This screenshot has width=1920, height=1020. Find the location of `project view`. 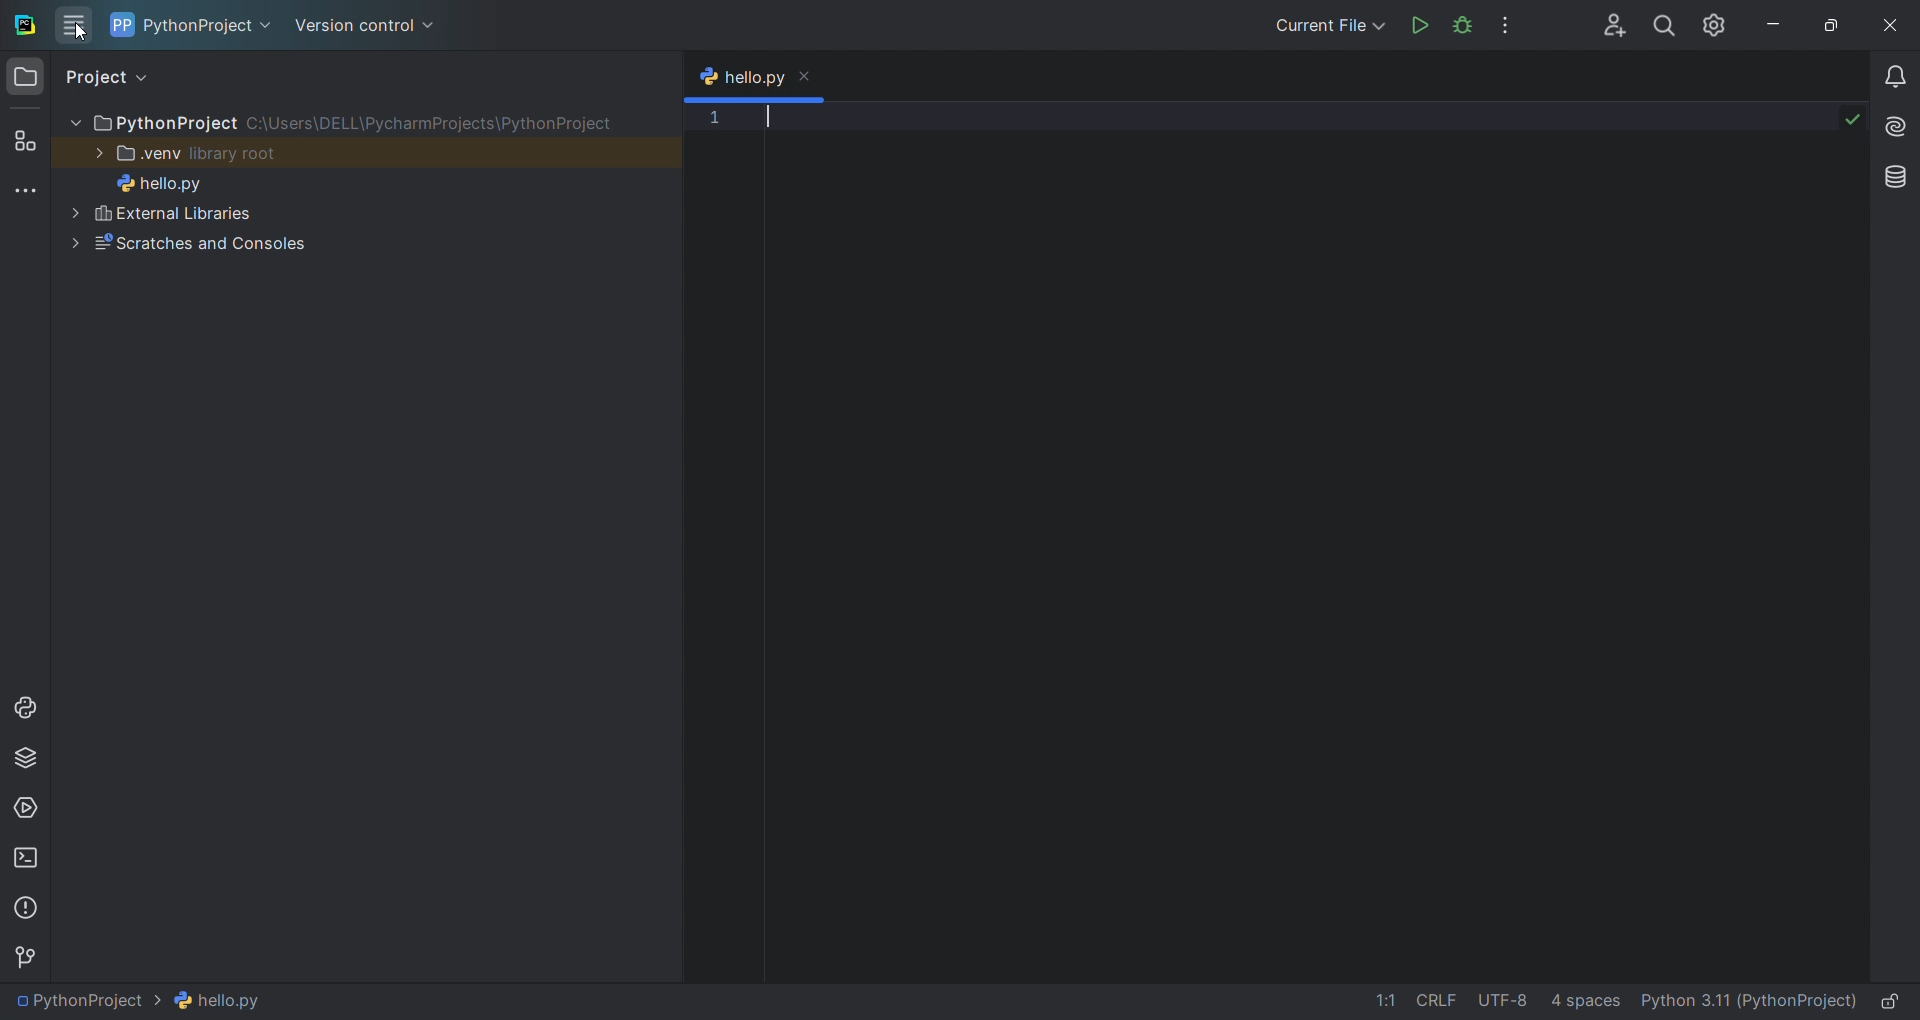

project view is located at coordinates (116, 71).